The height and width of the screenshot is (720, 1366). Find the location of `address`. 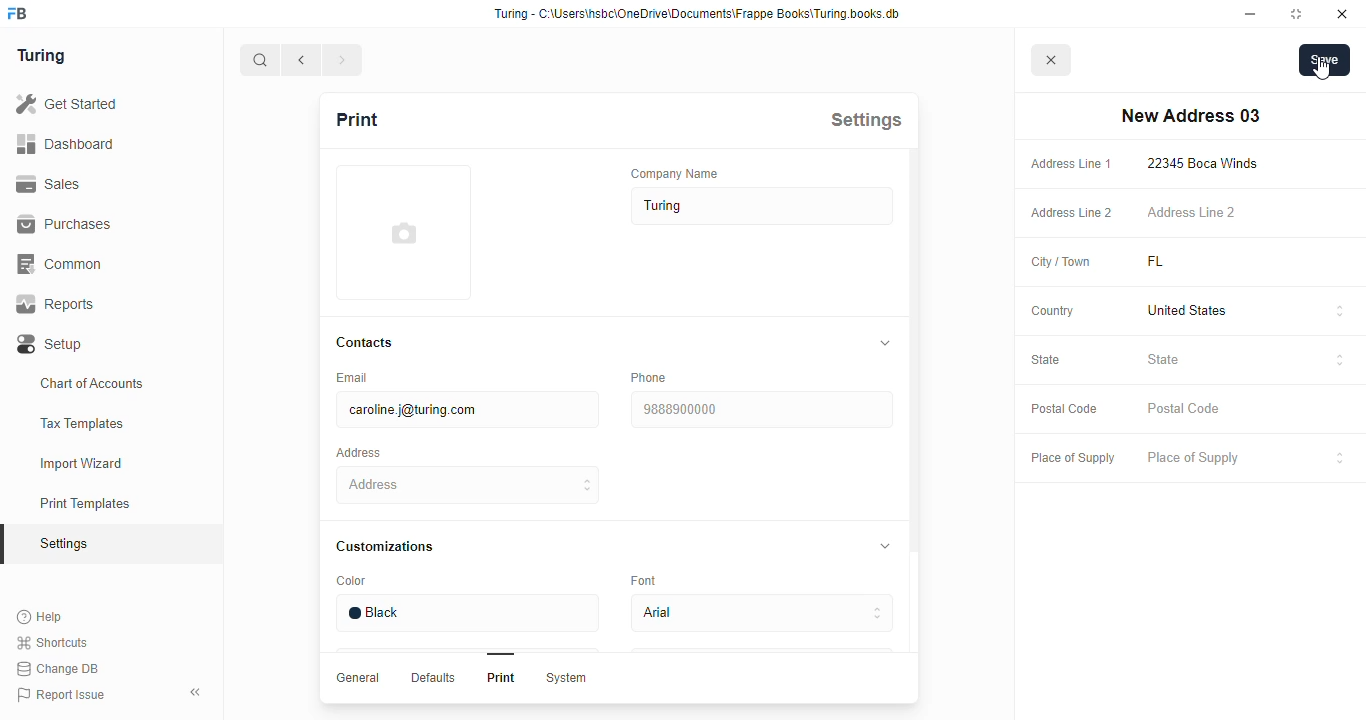

address is located at coordinates (469, 485).